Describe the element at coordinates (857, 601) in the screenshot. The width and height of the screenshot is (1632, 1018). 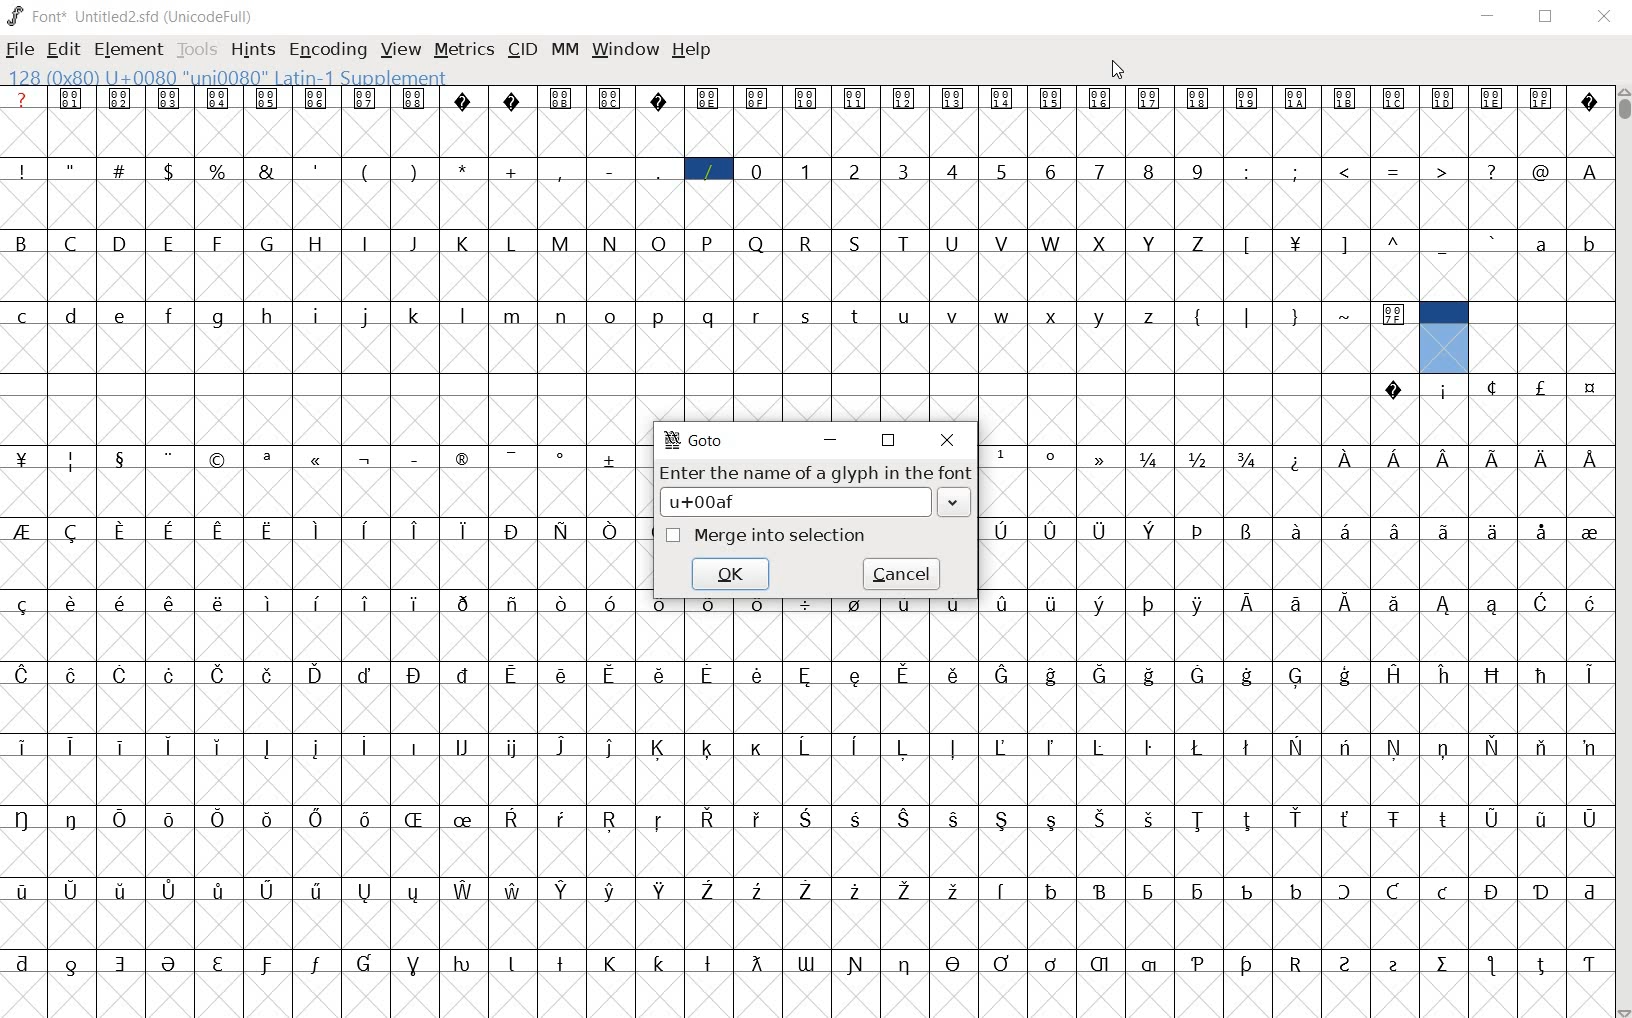
I see `Symbol` at that location.